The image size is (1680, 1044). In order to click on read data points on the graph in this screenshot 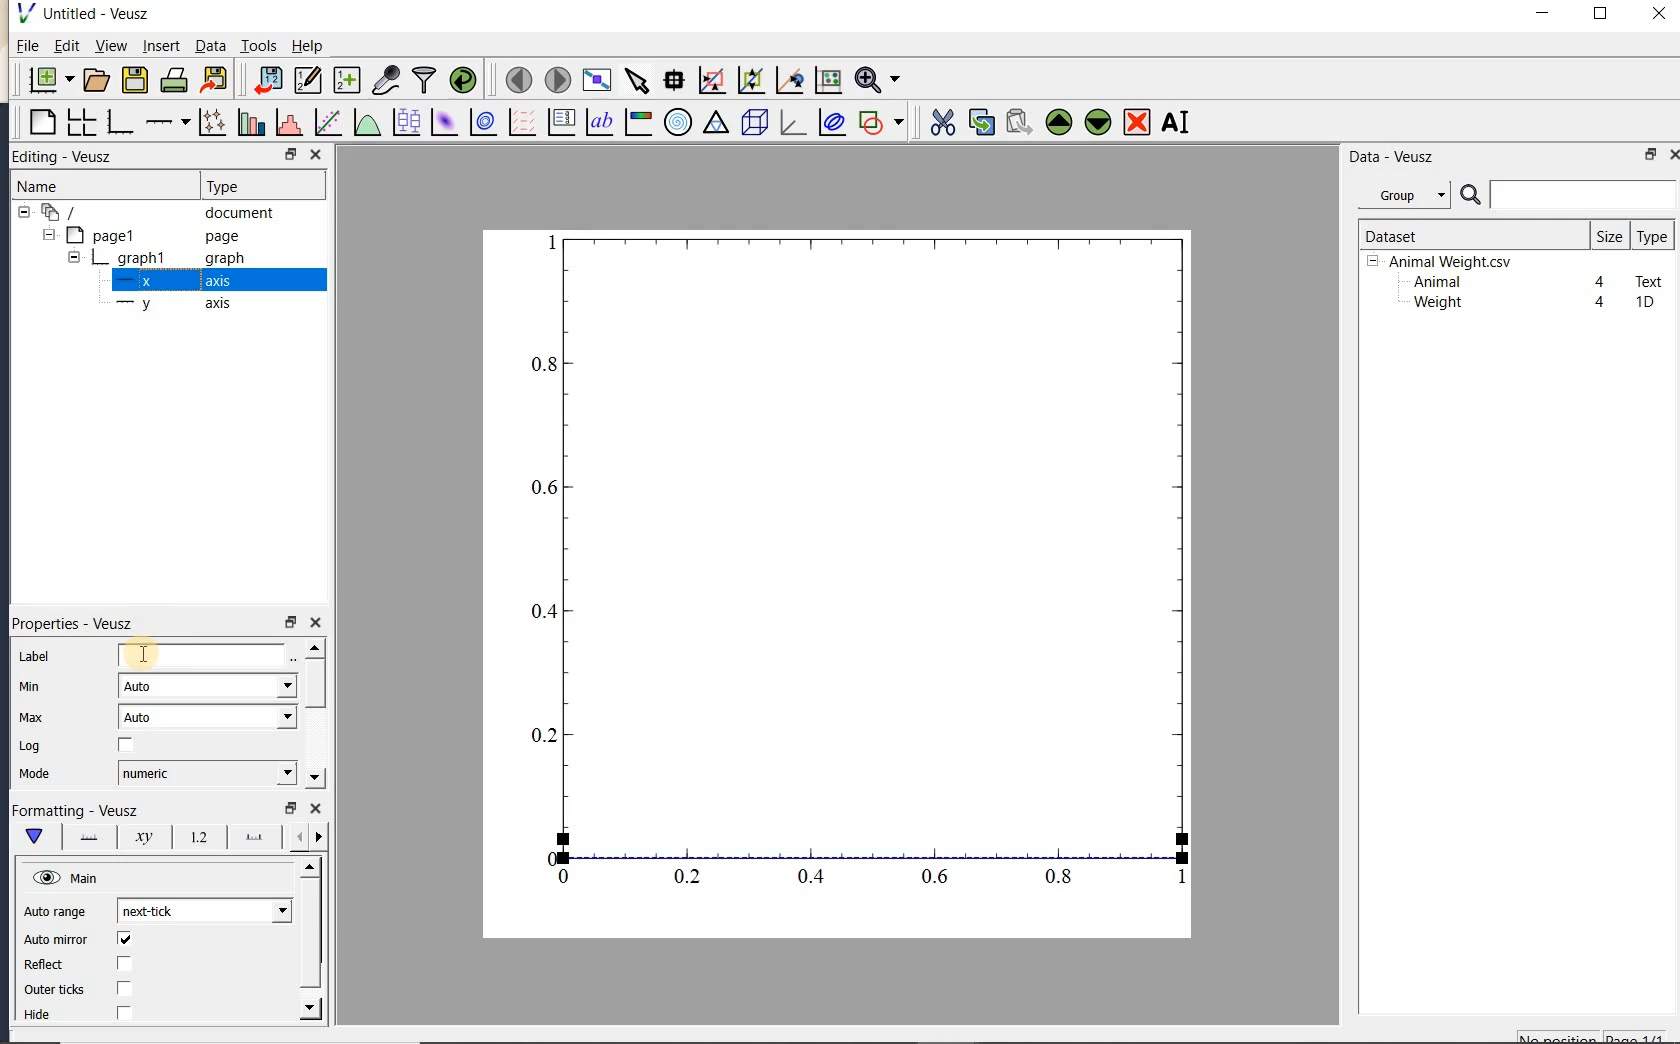, I will do `click(673, 81)`.